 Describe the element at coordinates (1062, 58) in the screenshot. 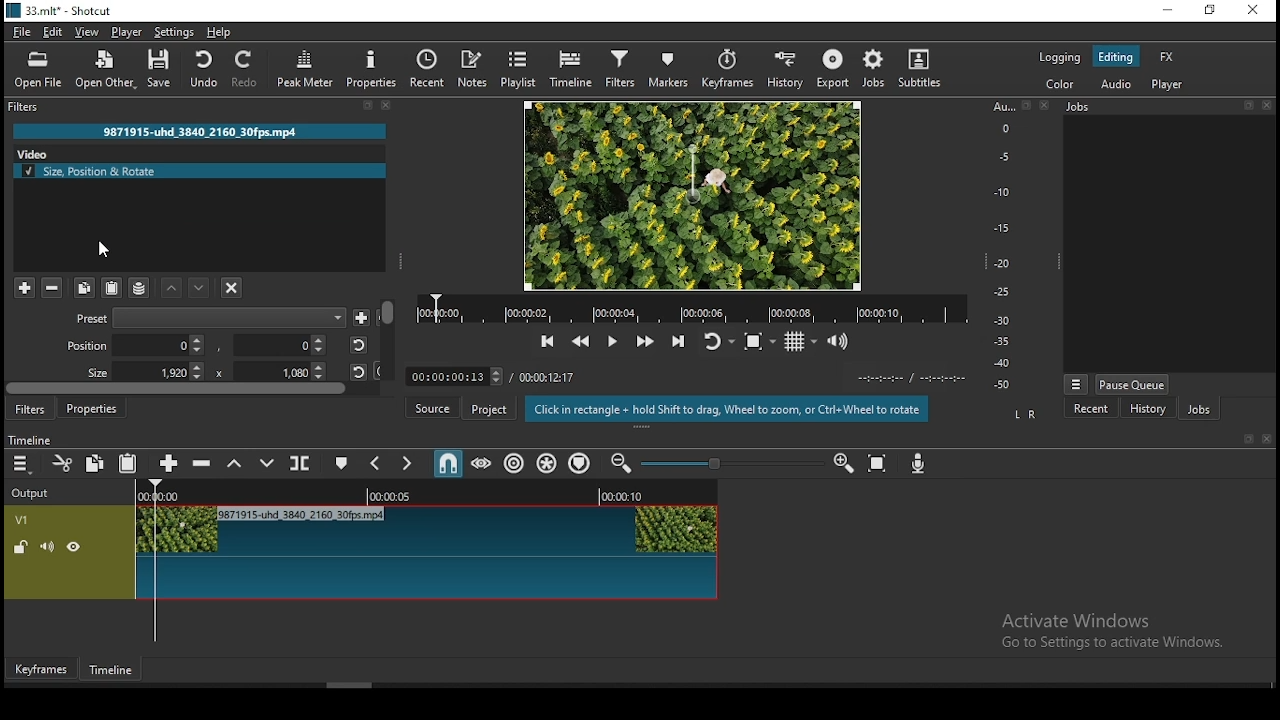

I see `logging` at that location.